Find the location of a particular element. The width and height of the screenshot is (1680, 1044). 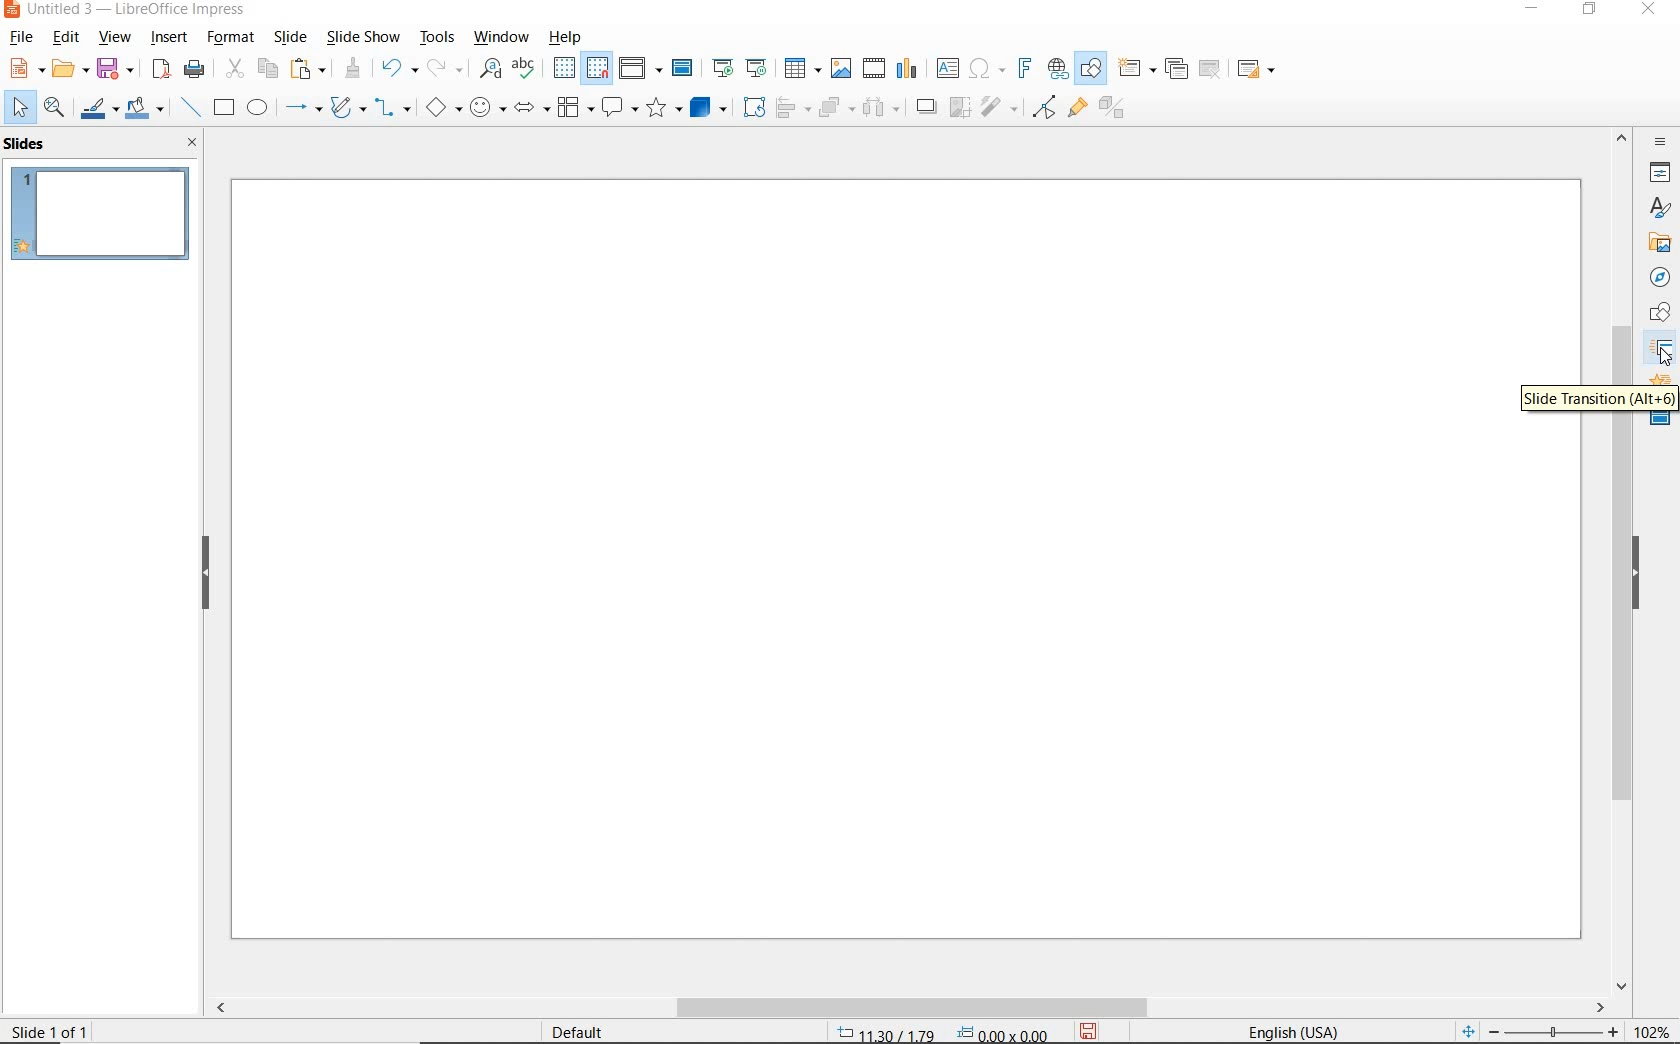

STYLES is located at coordinates (1657, 207).